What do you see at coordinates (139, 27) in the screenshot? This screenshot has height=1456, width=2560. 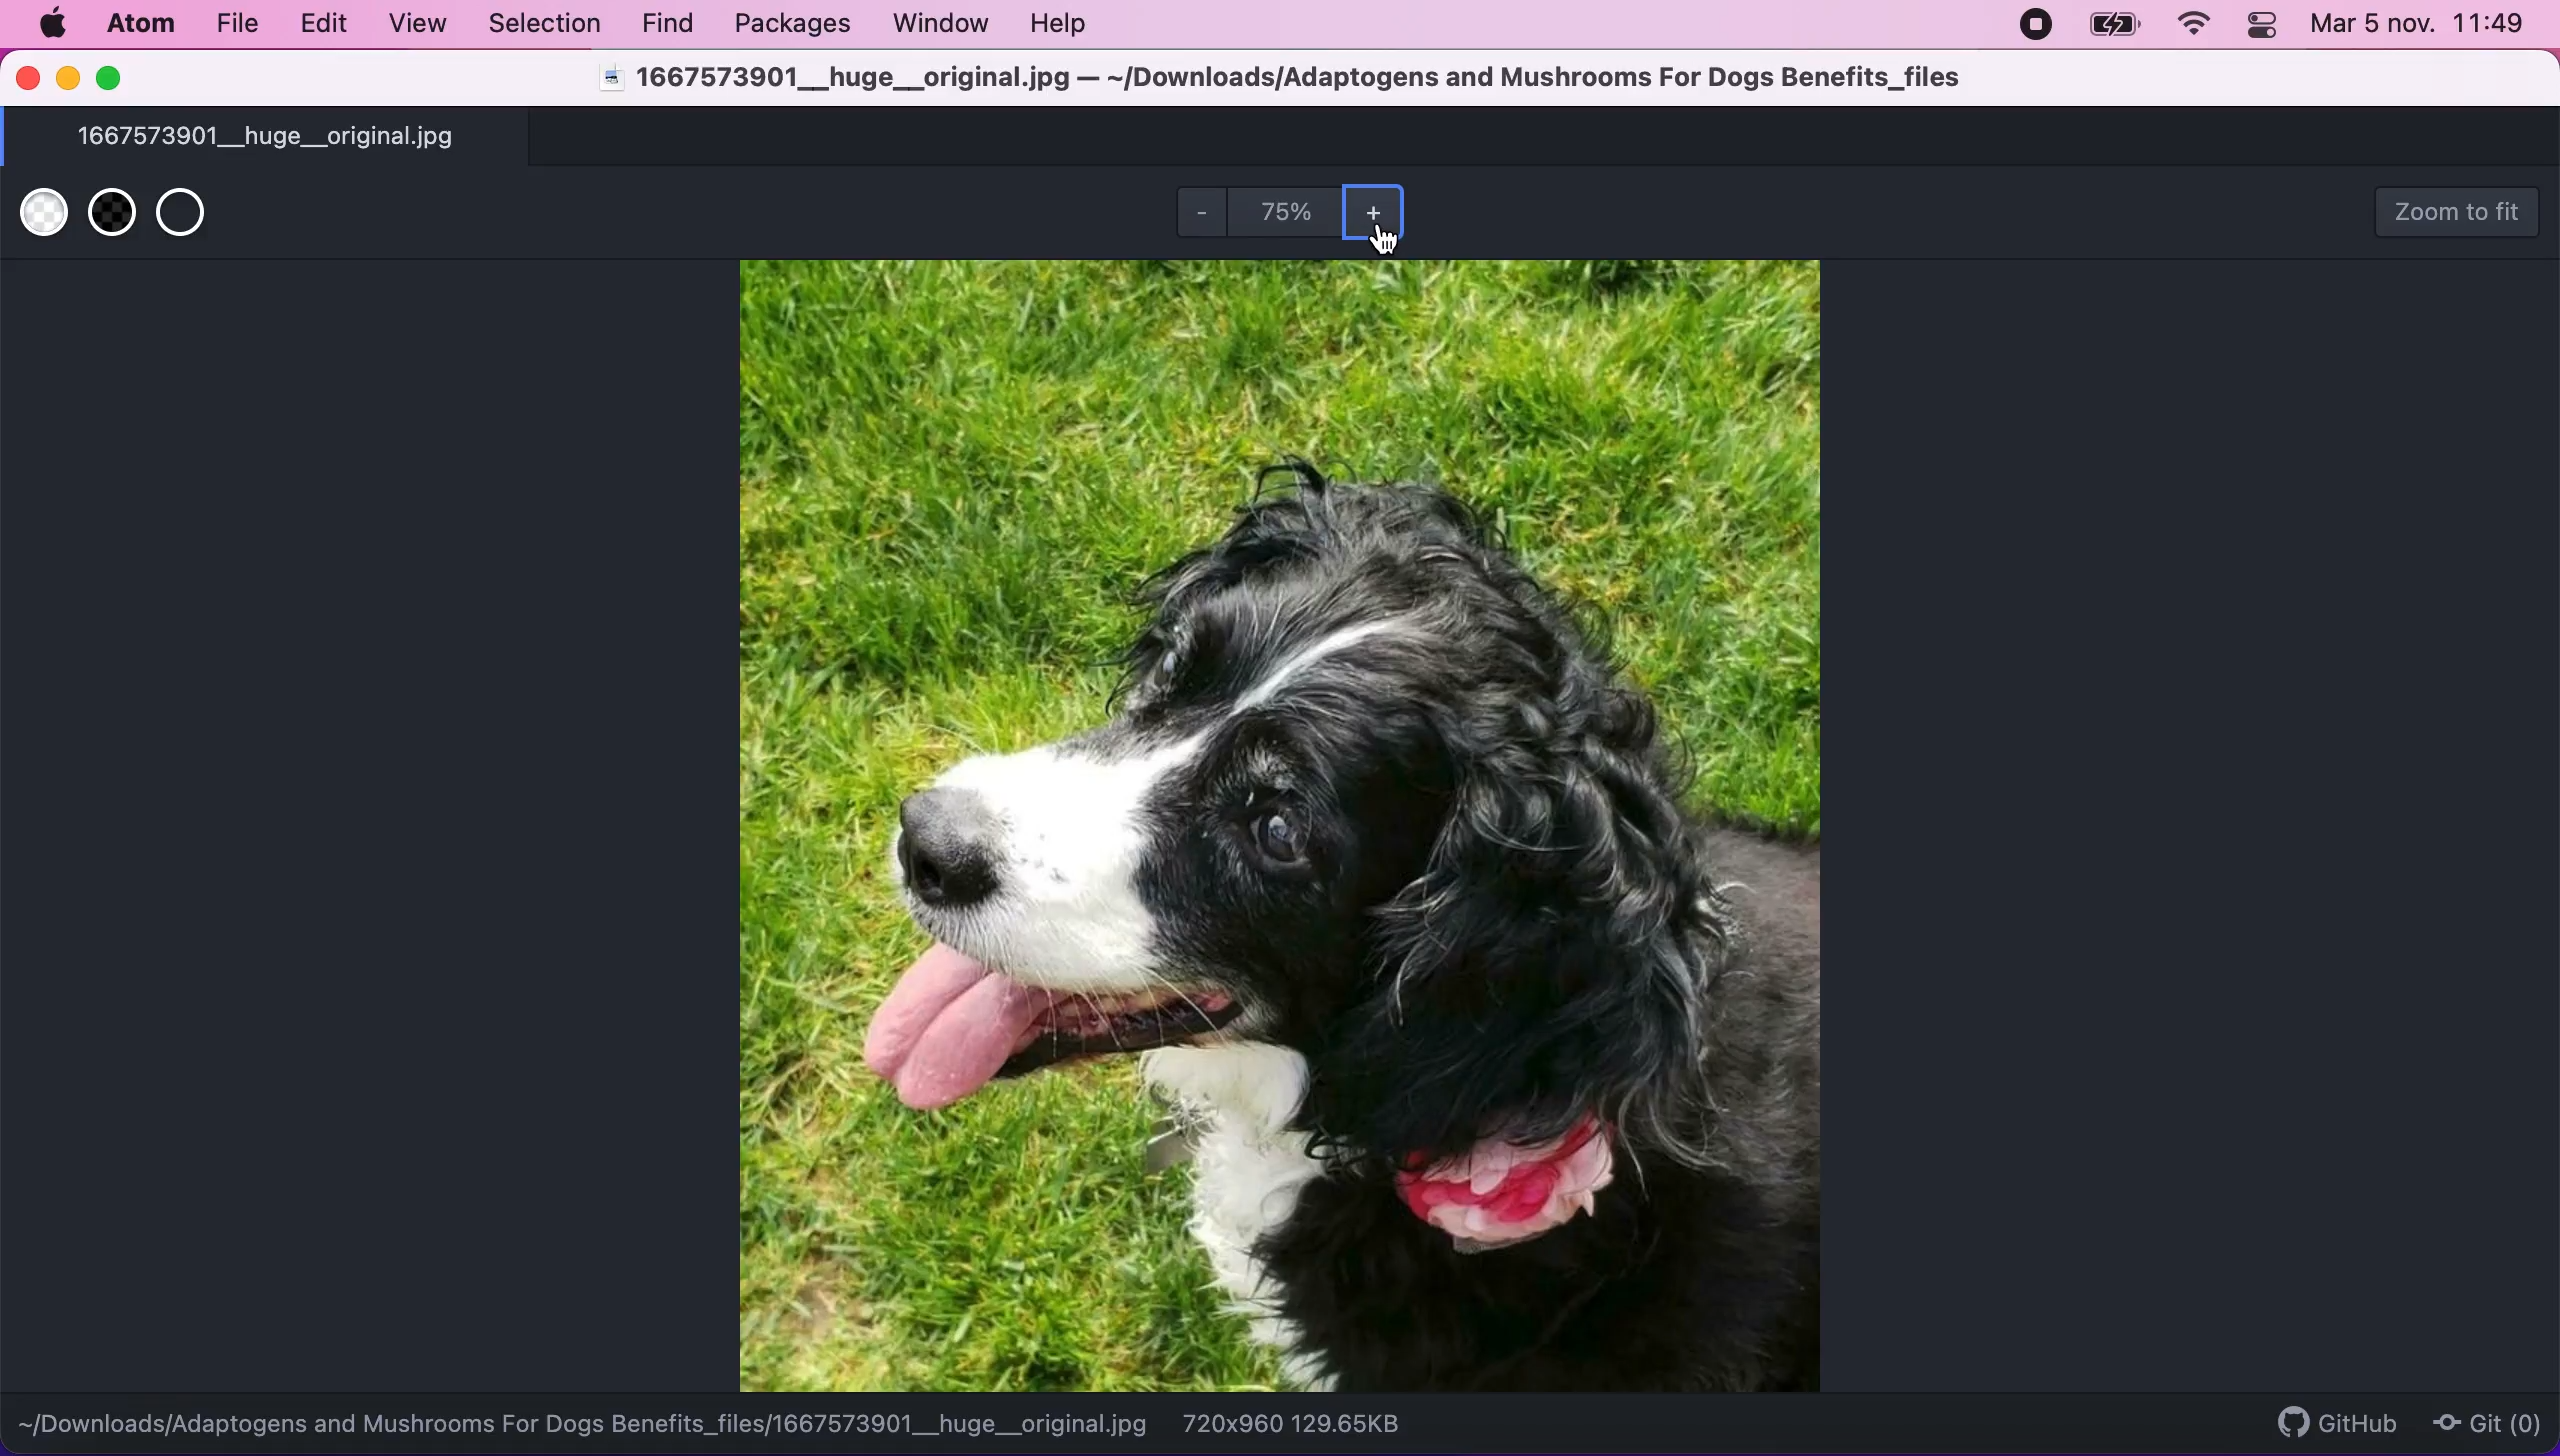 I see `atom` at bounding box center [139, 27].